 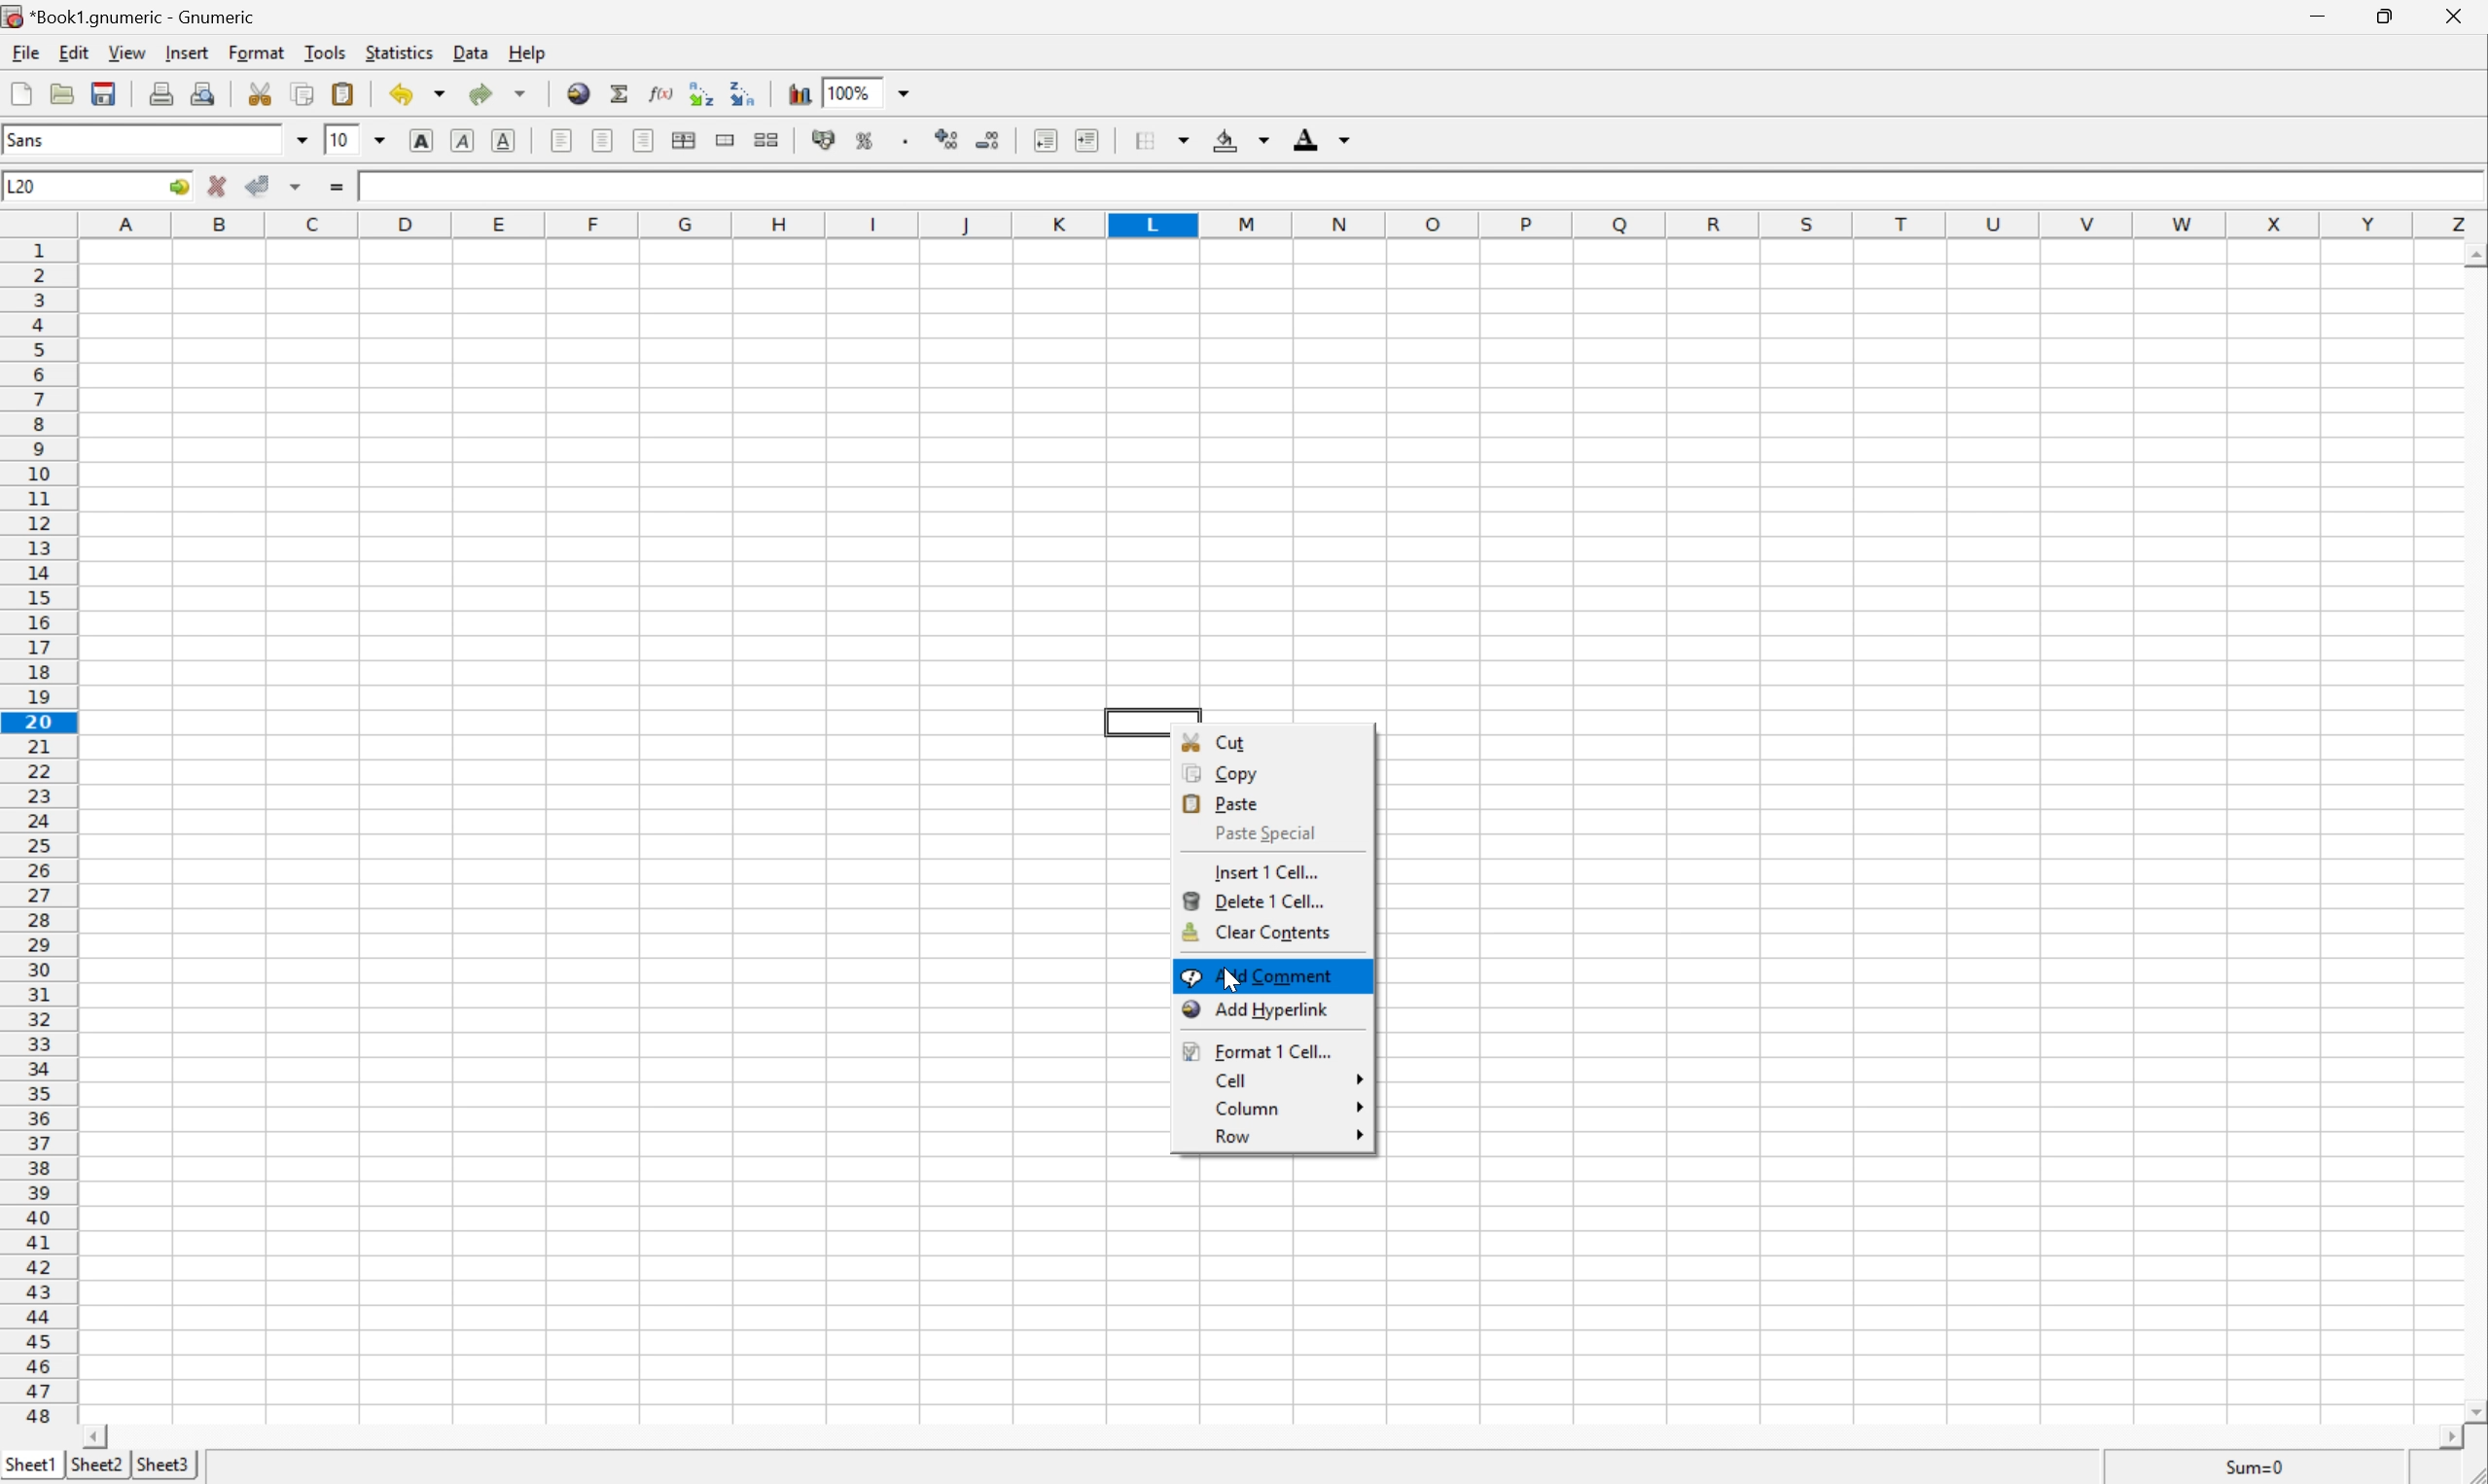 I want to click on Columns, so click(x=1254, y=1108).